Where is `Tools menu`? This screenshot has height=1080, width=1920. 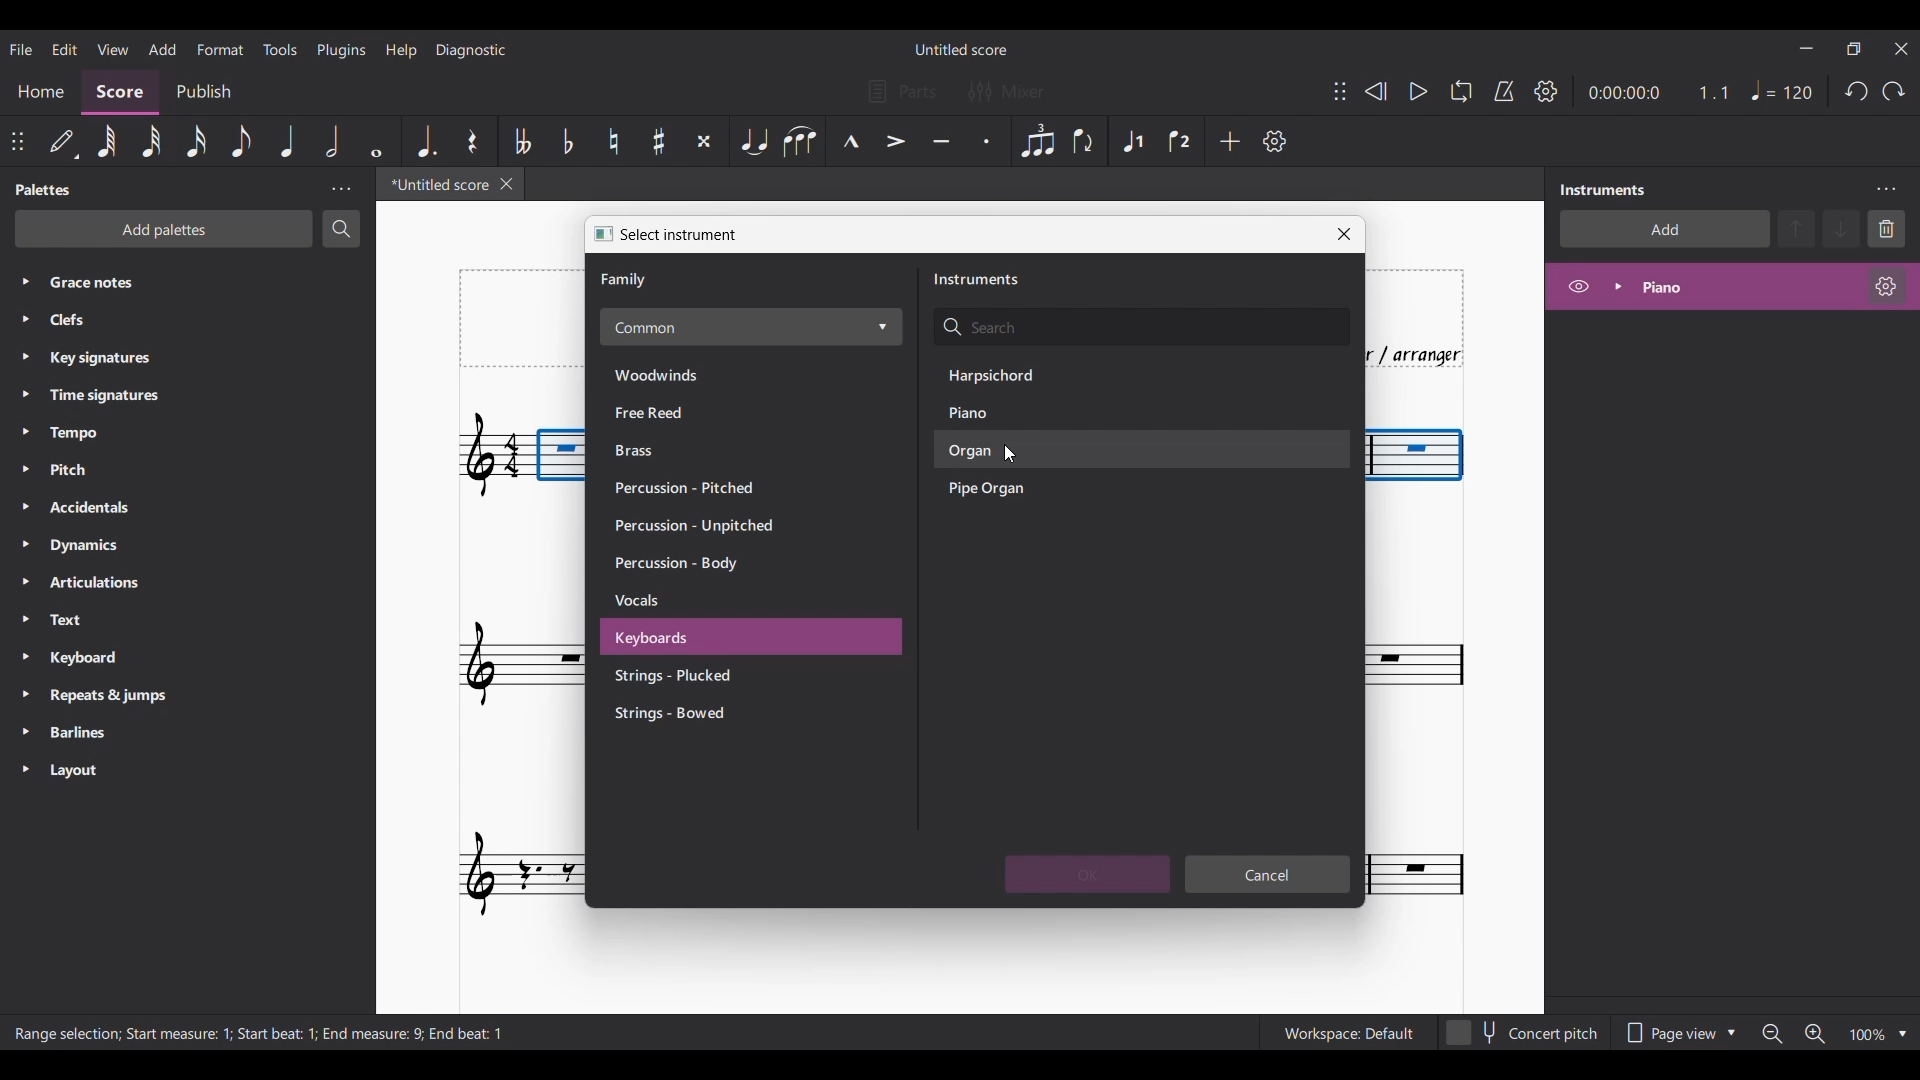
Tools menu is located at coordinates (280, 50).